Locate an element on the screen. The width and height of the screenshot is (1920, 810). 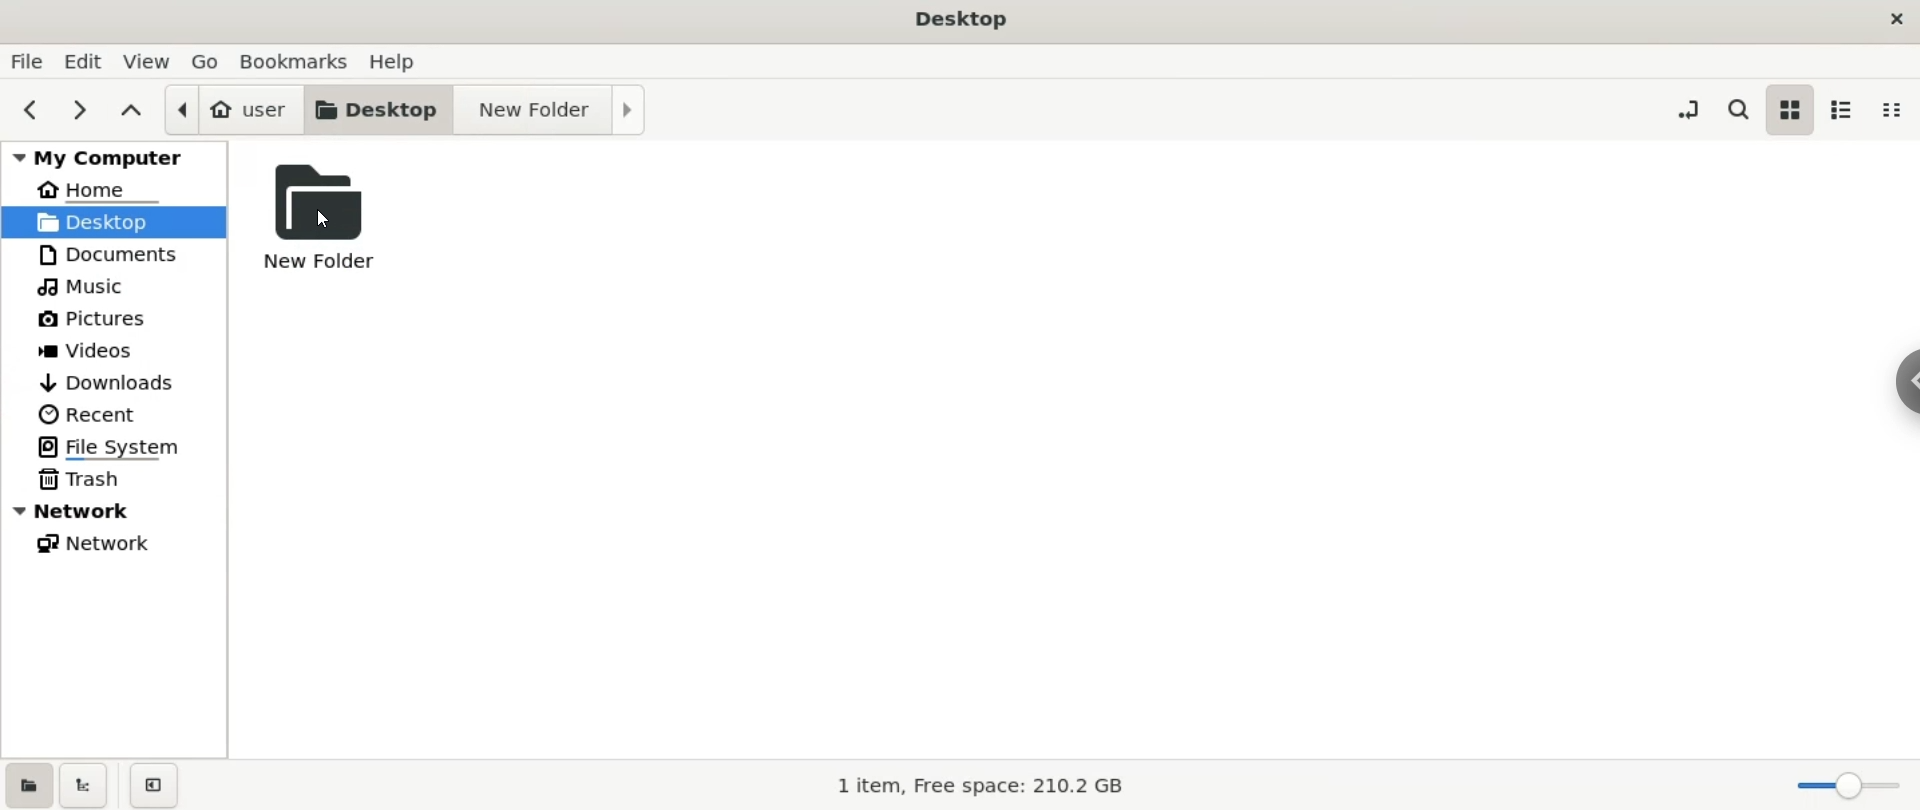
zoom is located at coordinates (1840, 781).